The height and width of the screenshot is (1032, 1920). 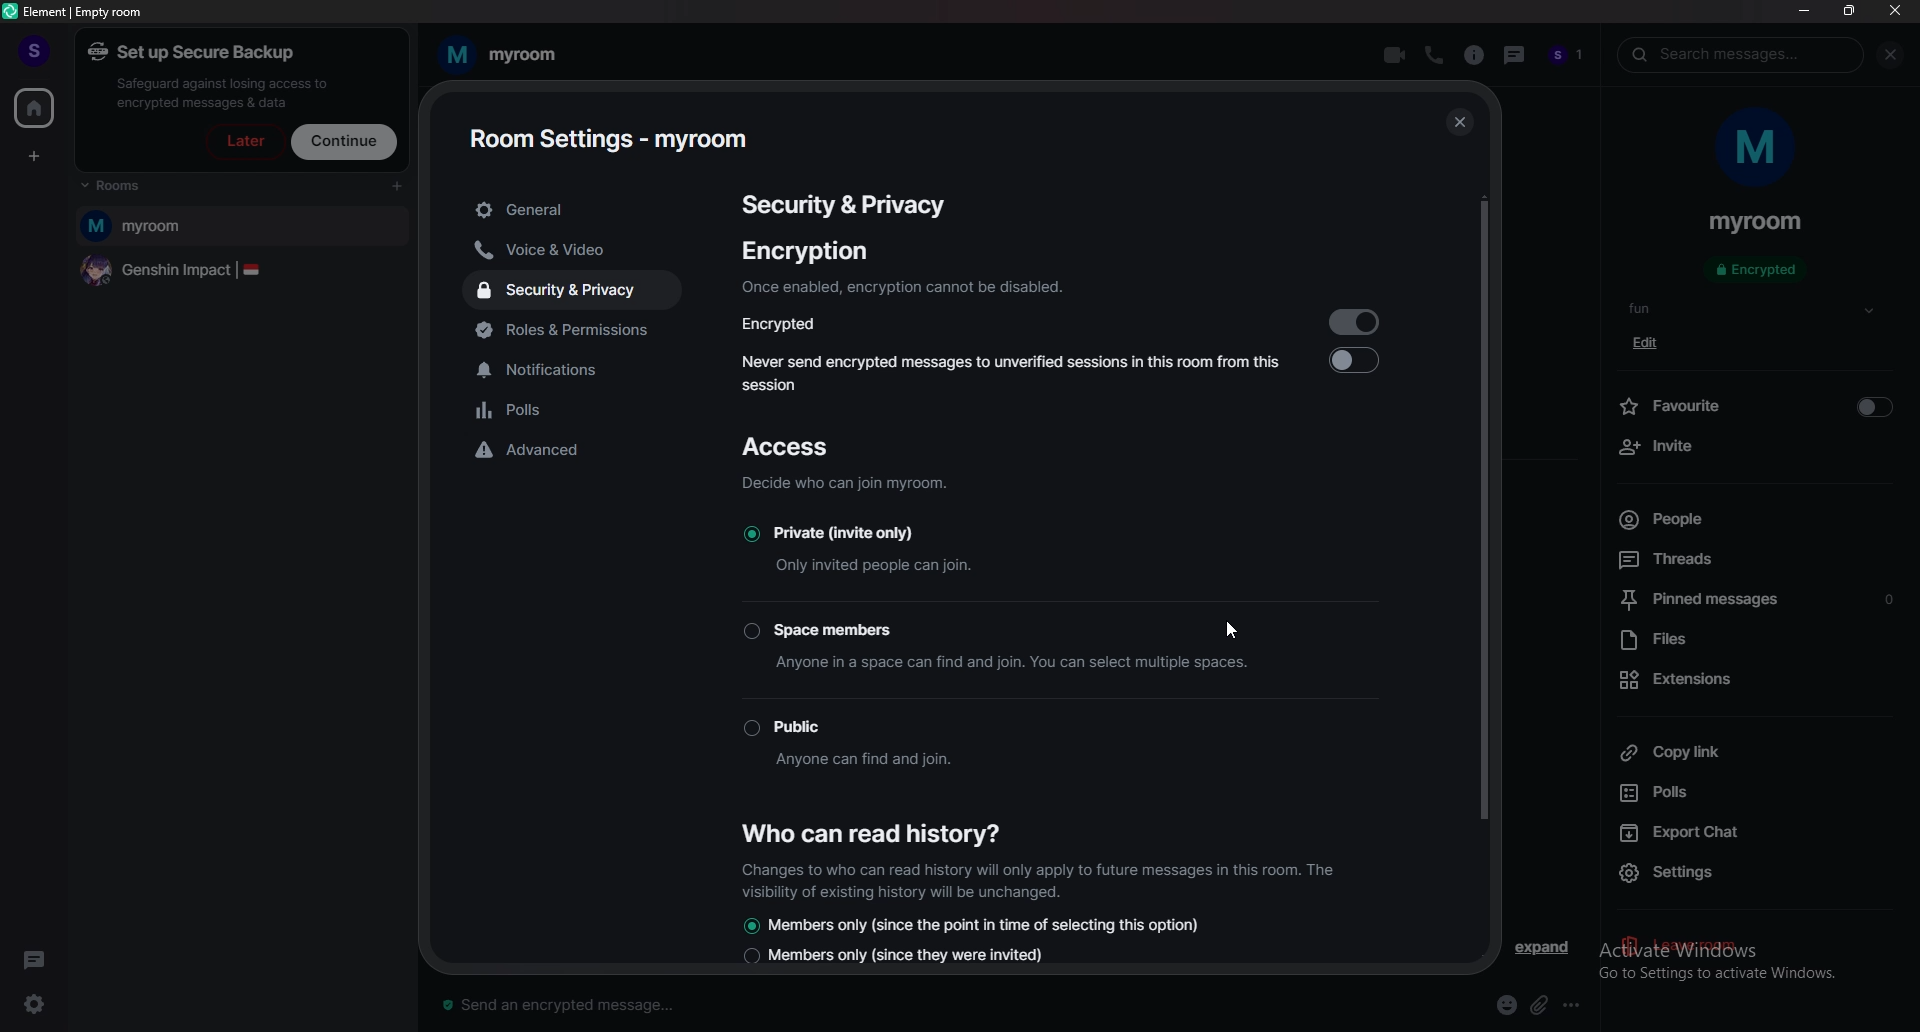 What do you see at coordinates (1750, 752) in the screenshot?
I see `copy link` at bounding box center [1750, 752].